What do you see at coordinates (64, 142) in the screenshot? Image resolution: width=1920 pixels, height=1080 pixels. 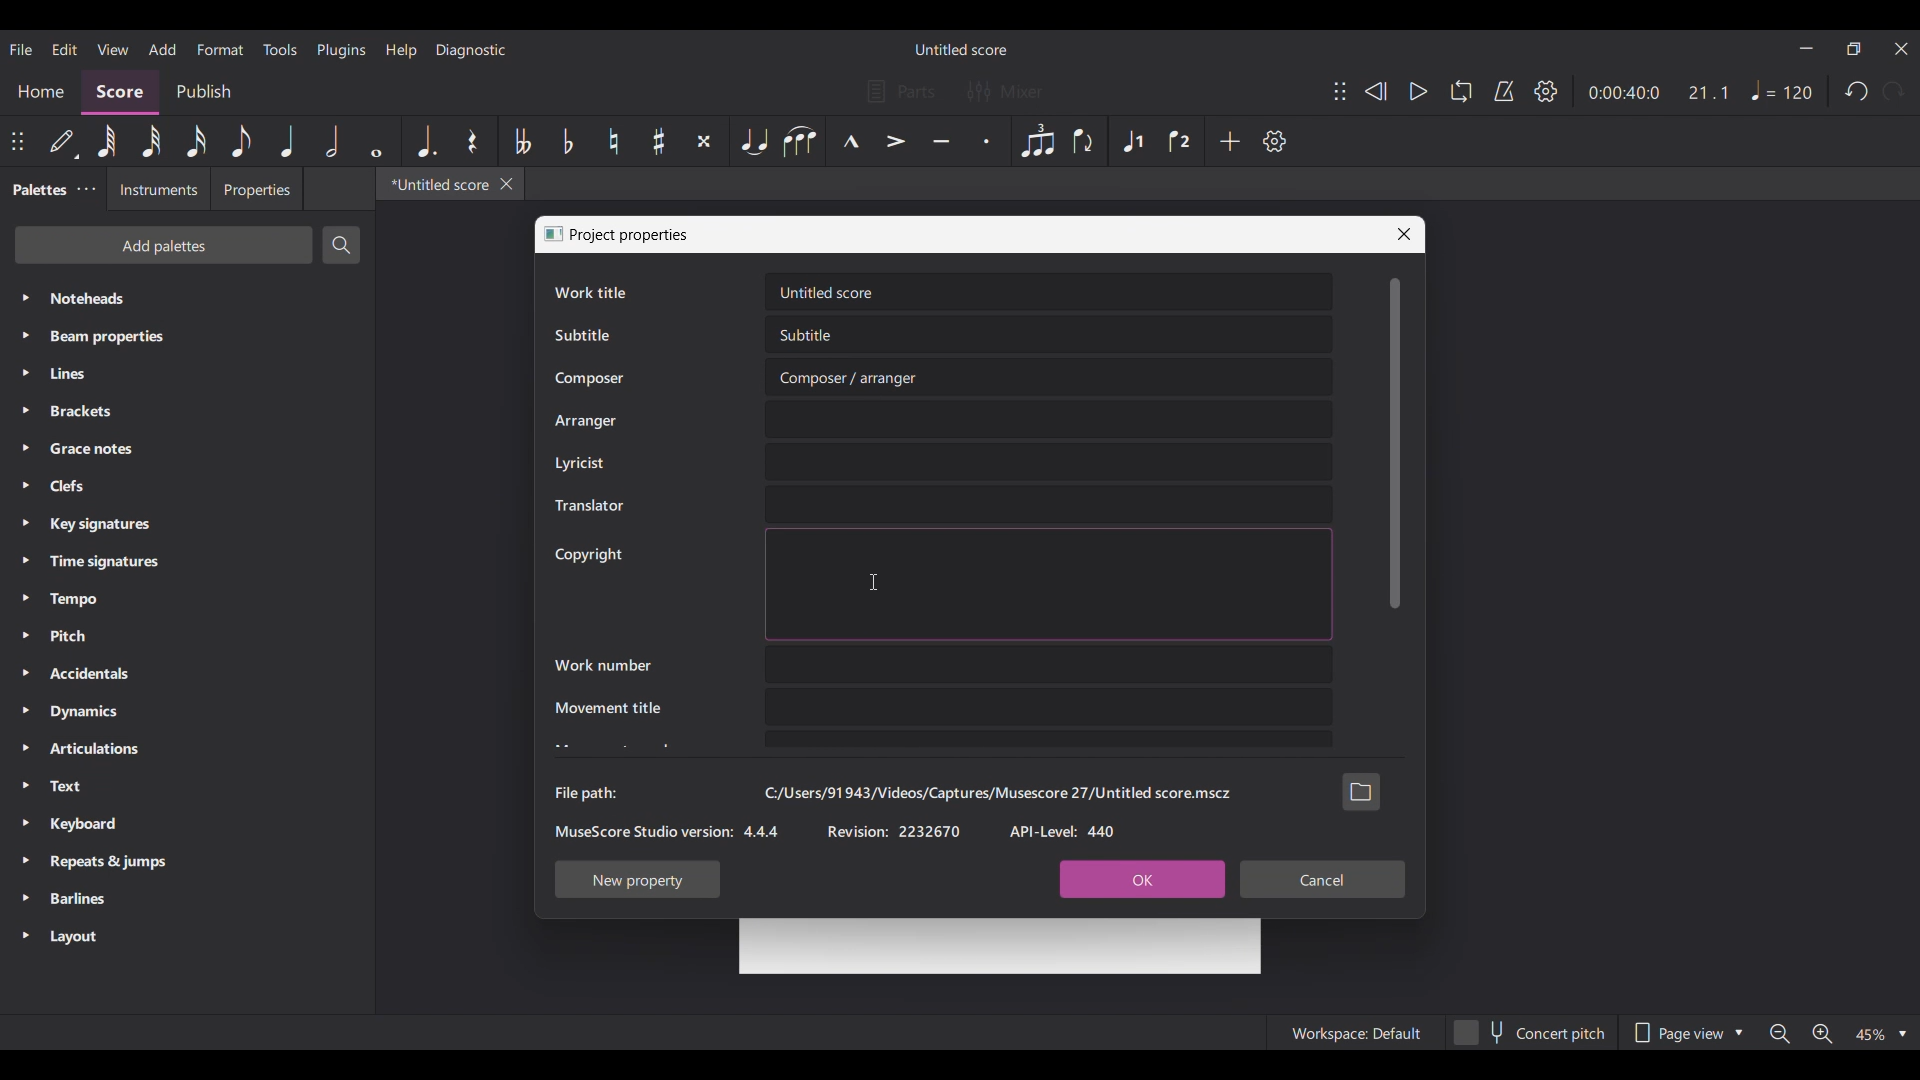 I see `Default` at bounding box center [64, 142].